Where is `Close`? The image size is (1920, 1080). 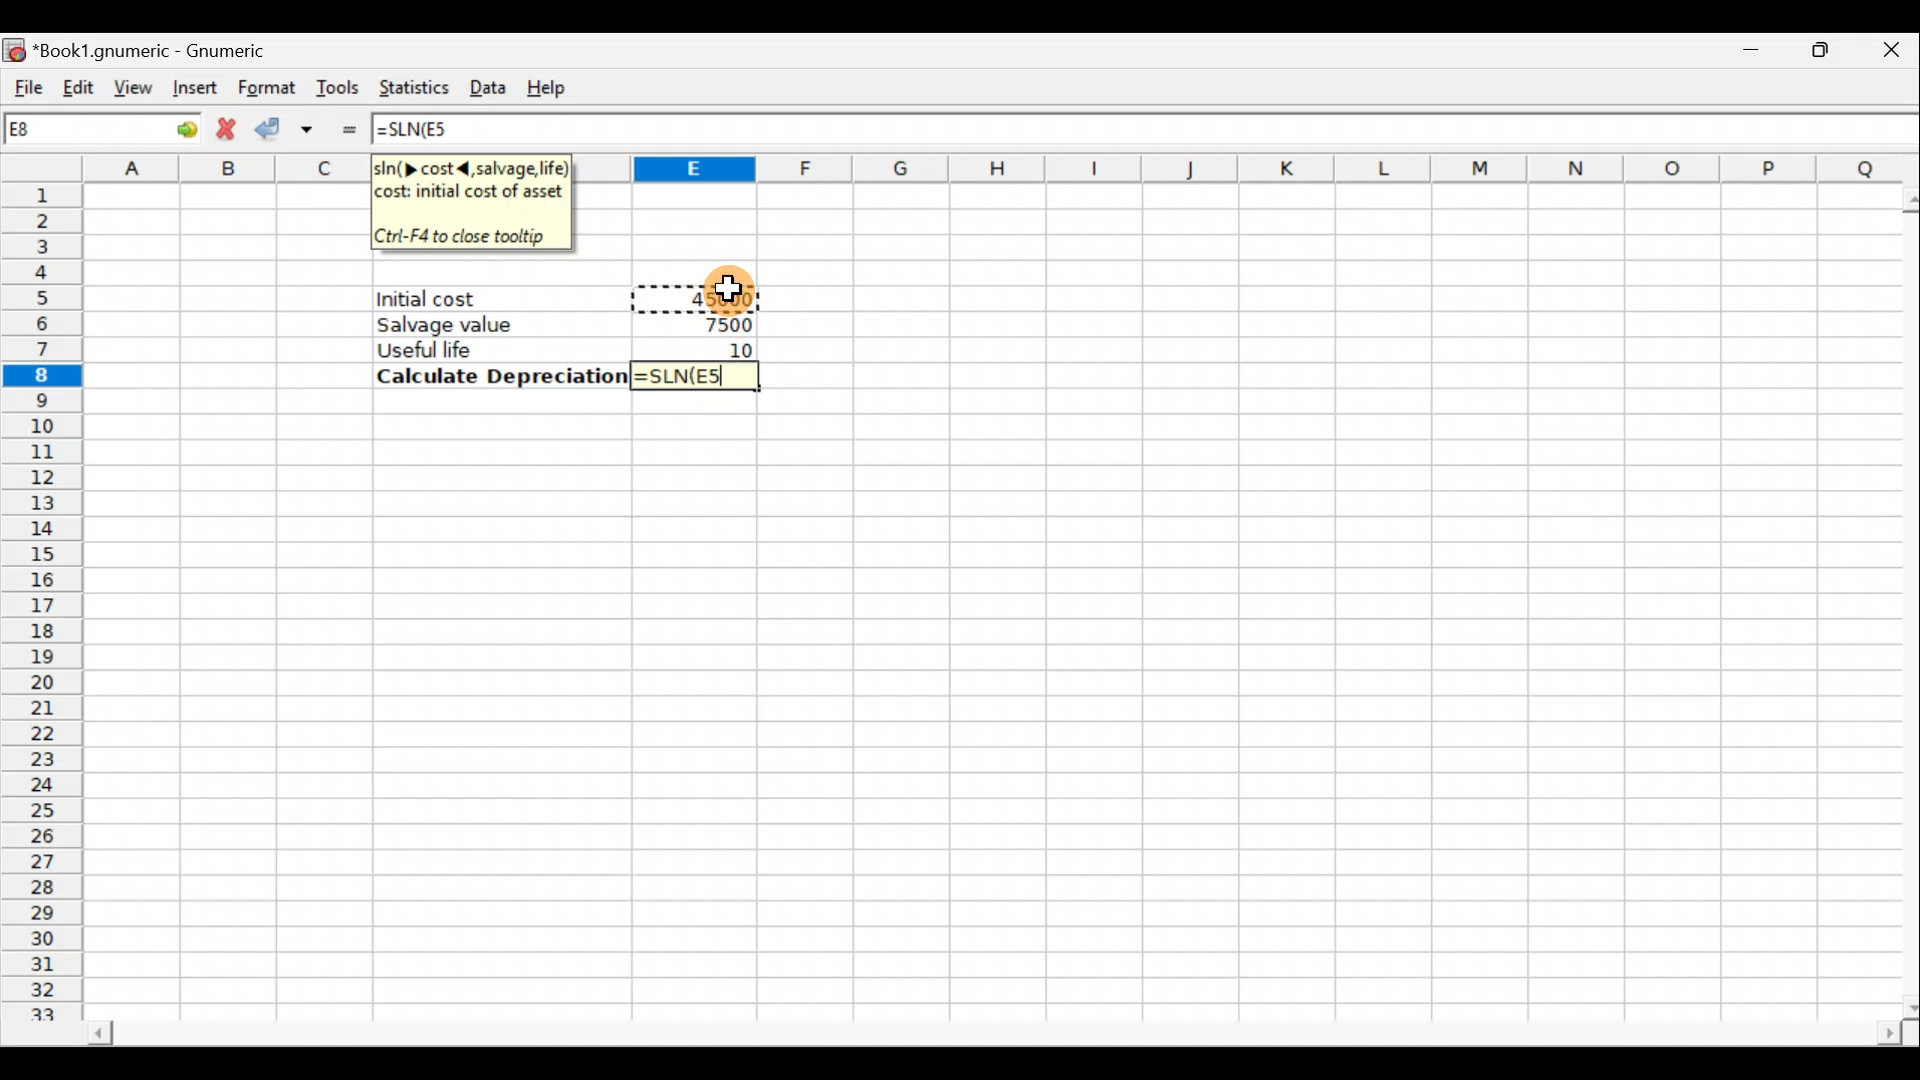 Close is located at coordinates (1879, 55).